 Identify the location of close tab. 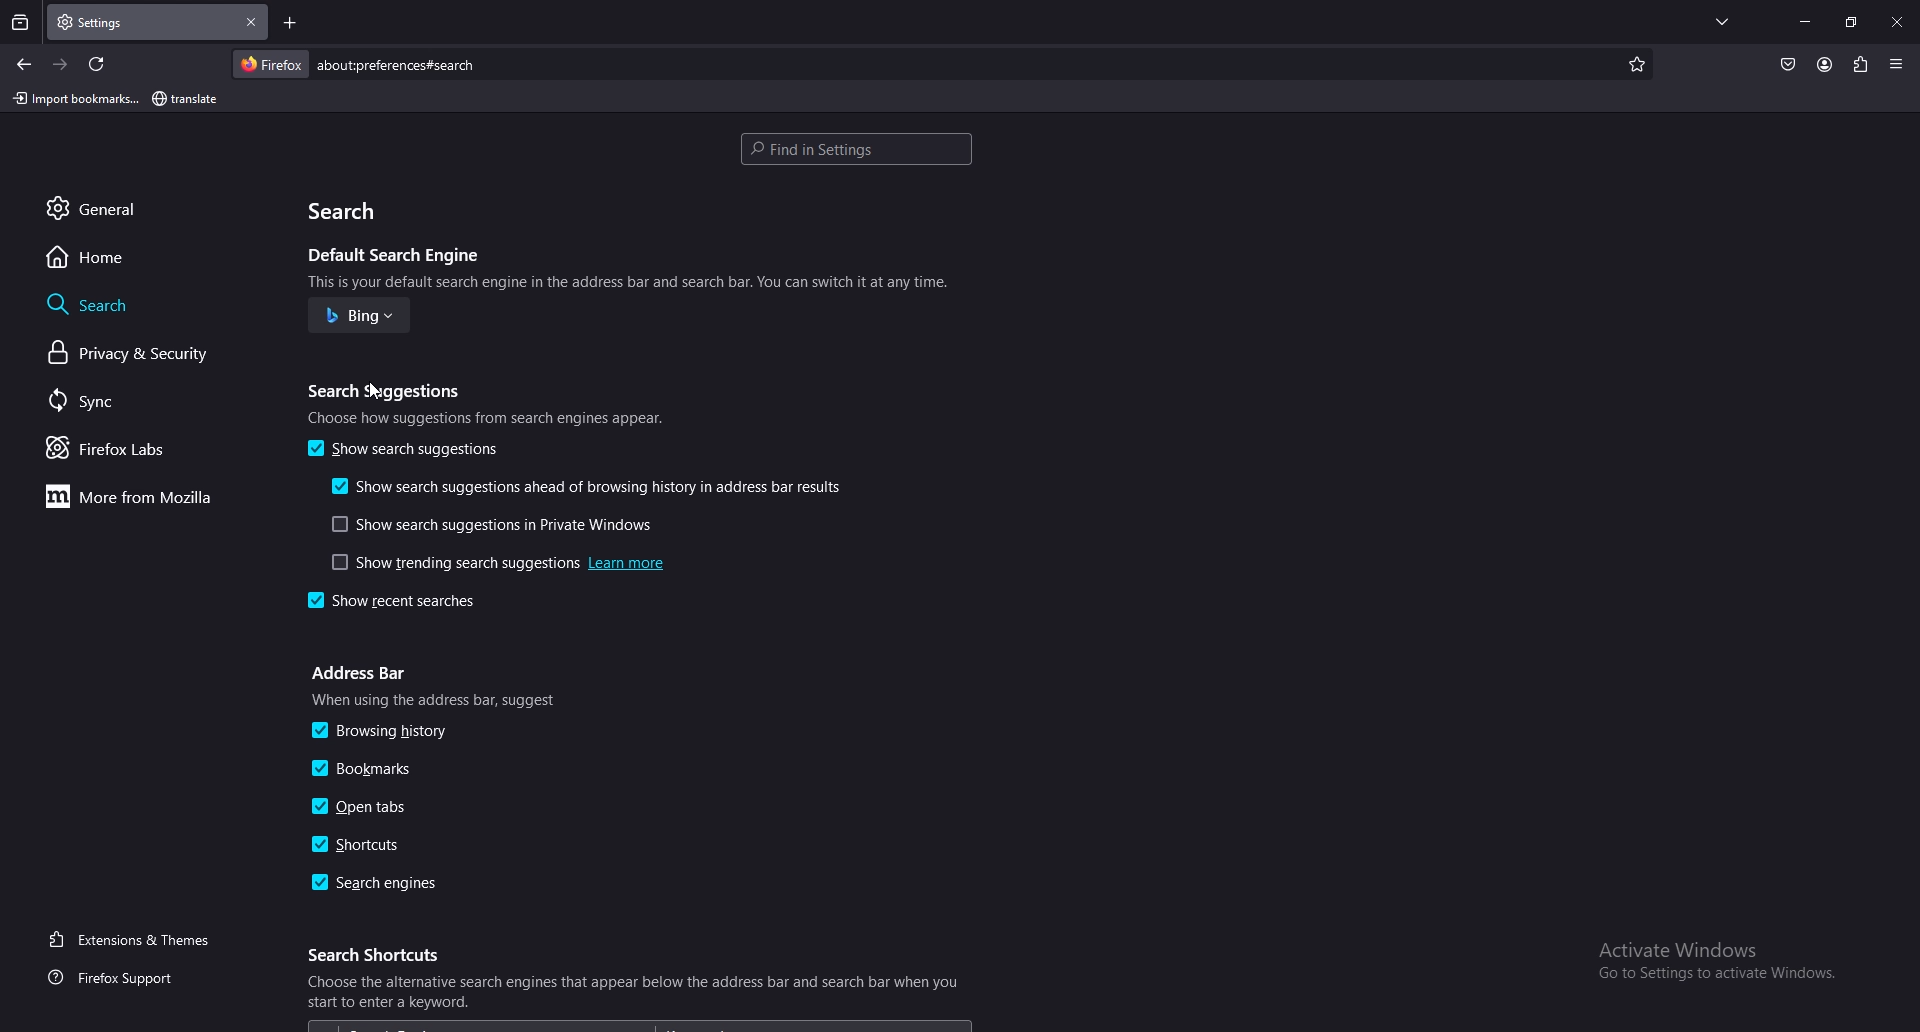
(254, 21).